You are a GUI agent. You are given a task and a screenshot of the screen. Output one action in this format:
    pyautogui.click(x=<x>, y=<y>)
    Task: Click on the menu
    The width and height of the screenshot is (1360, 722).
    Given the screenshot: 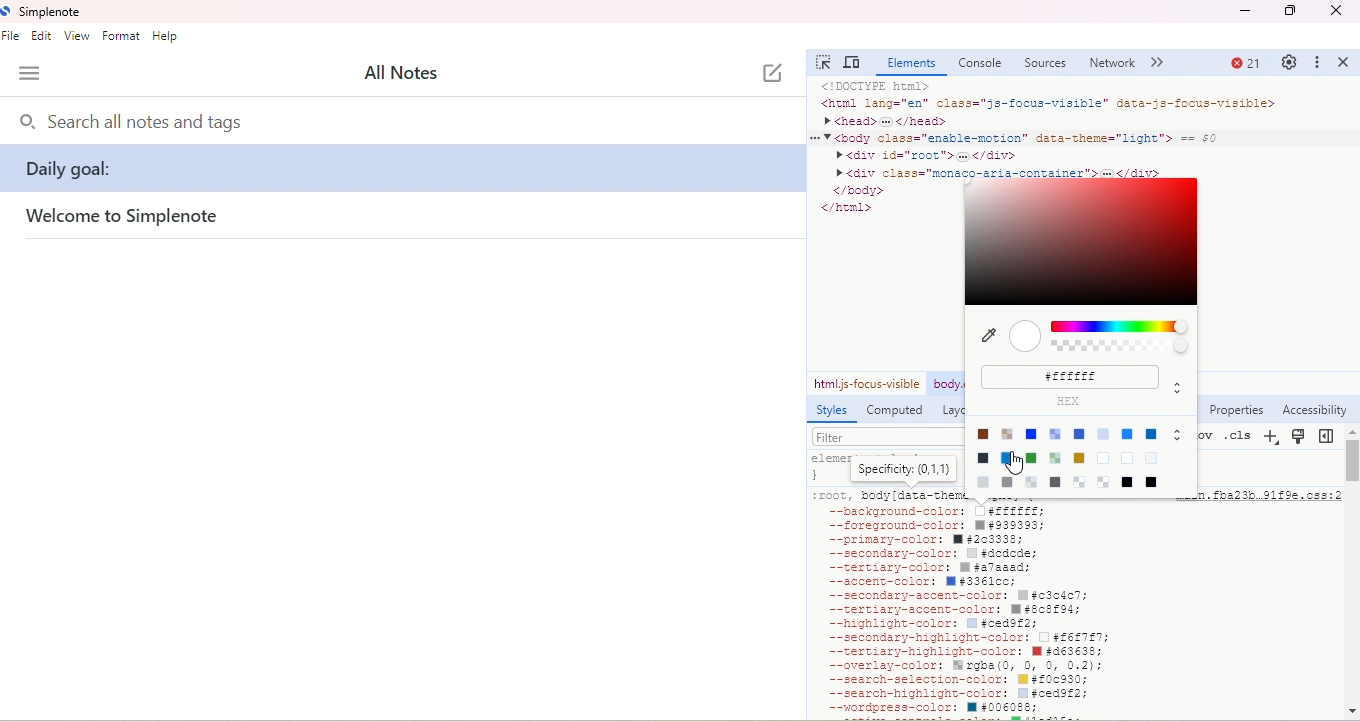 What is the action you would take?
    pyautogui.click(x=30, y=74)
    